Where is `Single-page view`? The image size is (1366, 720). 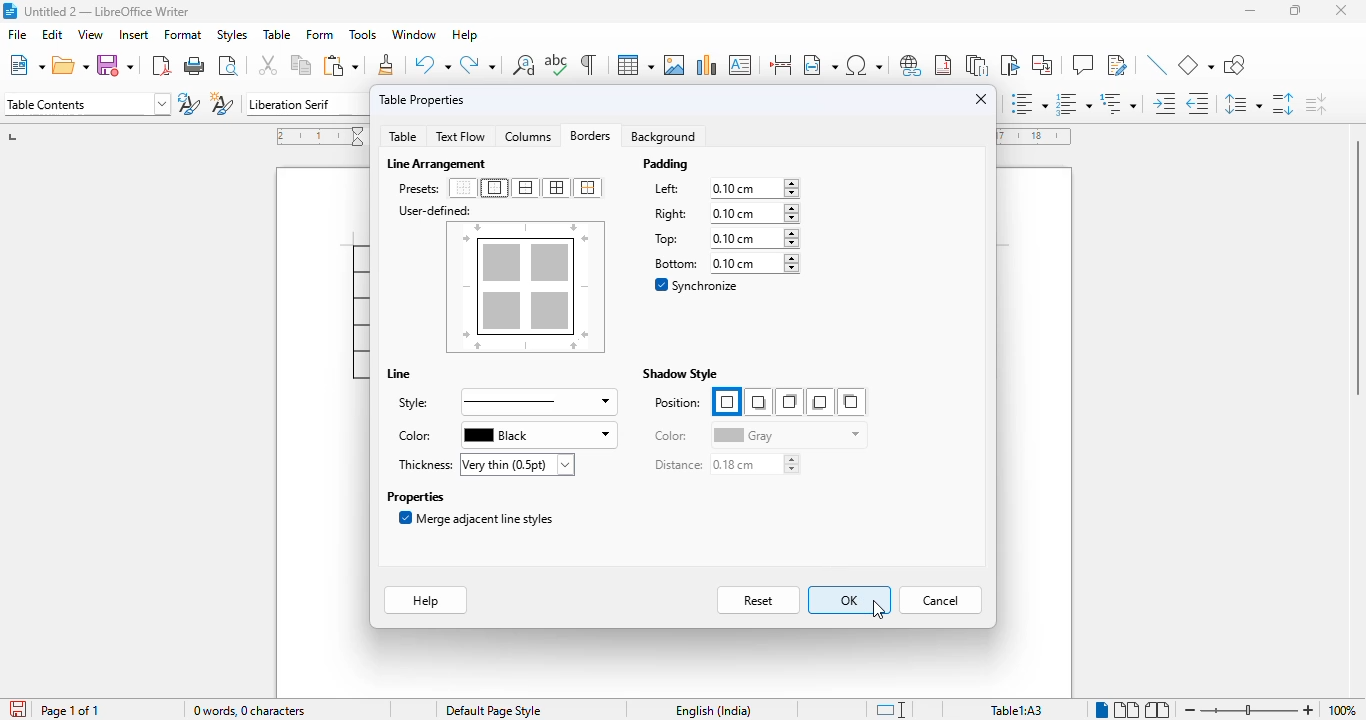 Single-page view is located at coordinates (1102, 710).